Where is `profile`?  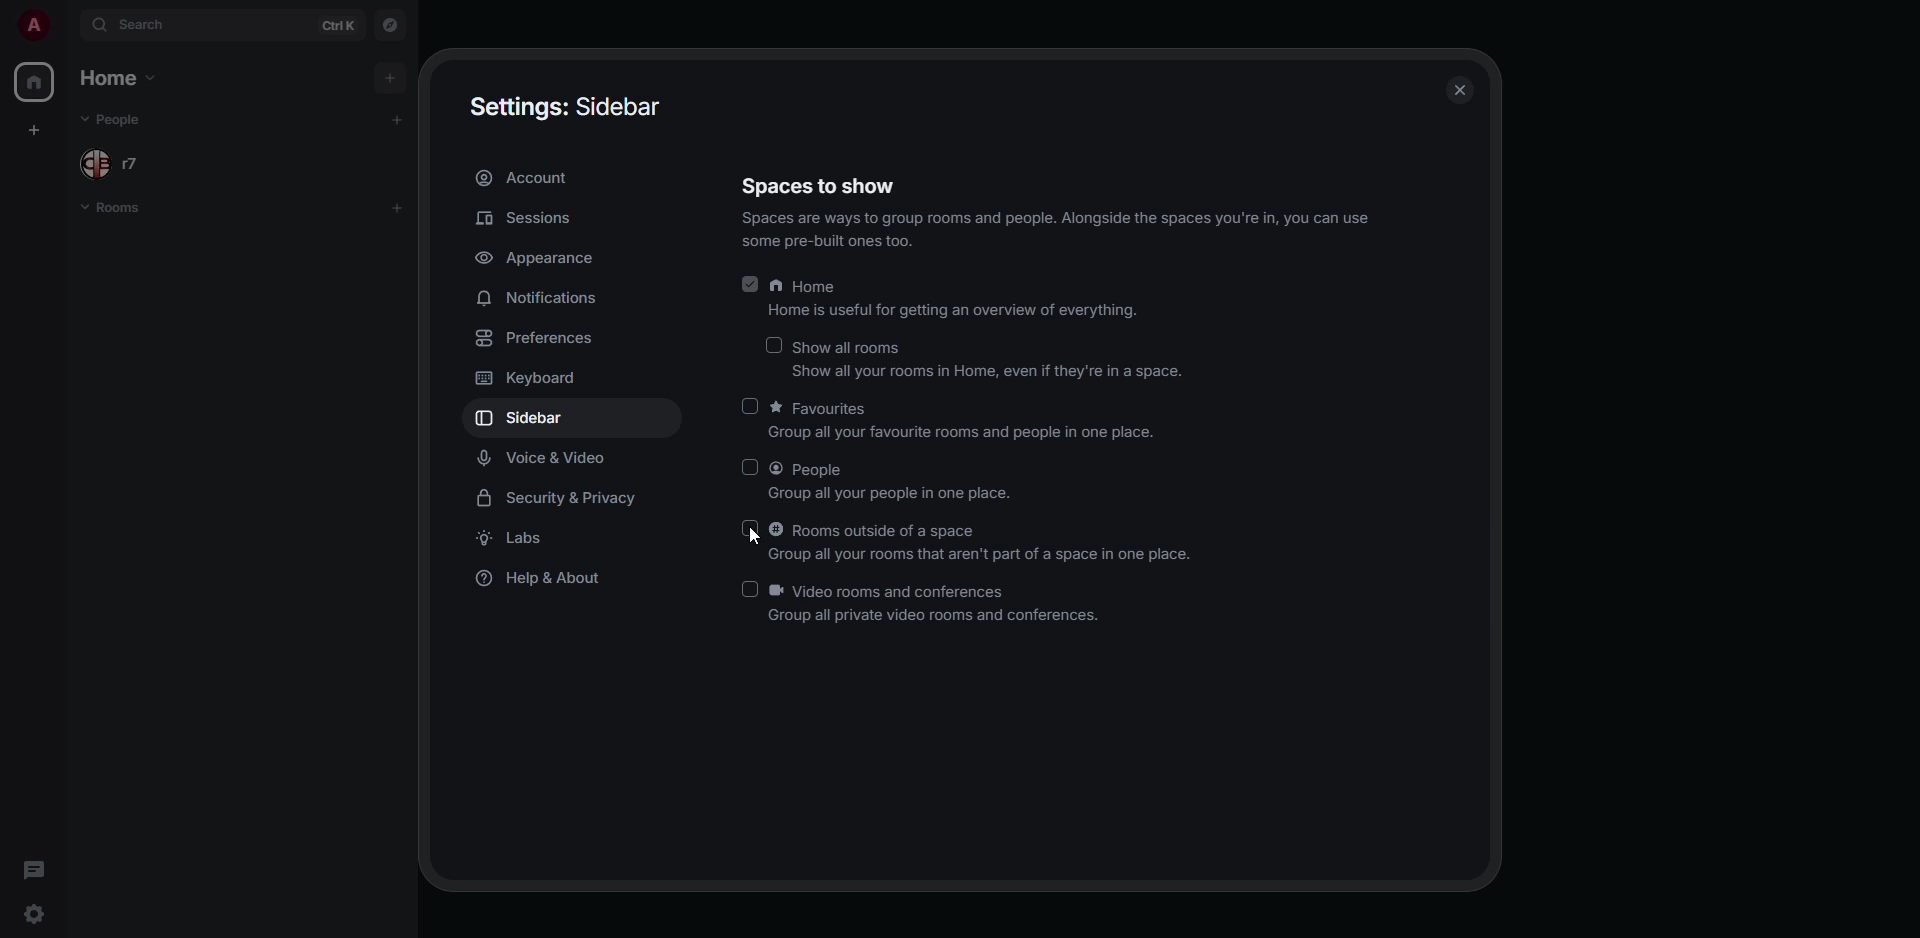 profile is located at coordinates (34, 23).